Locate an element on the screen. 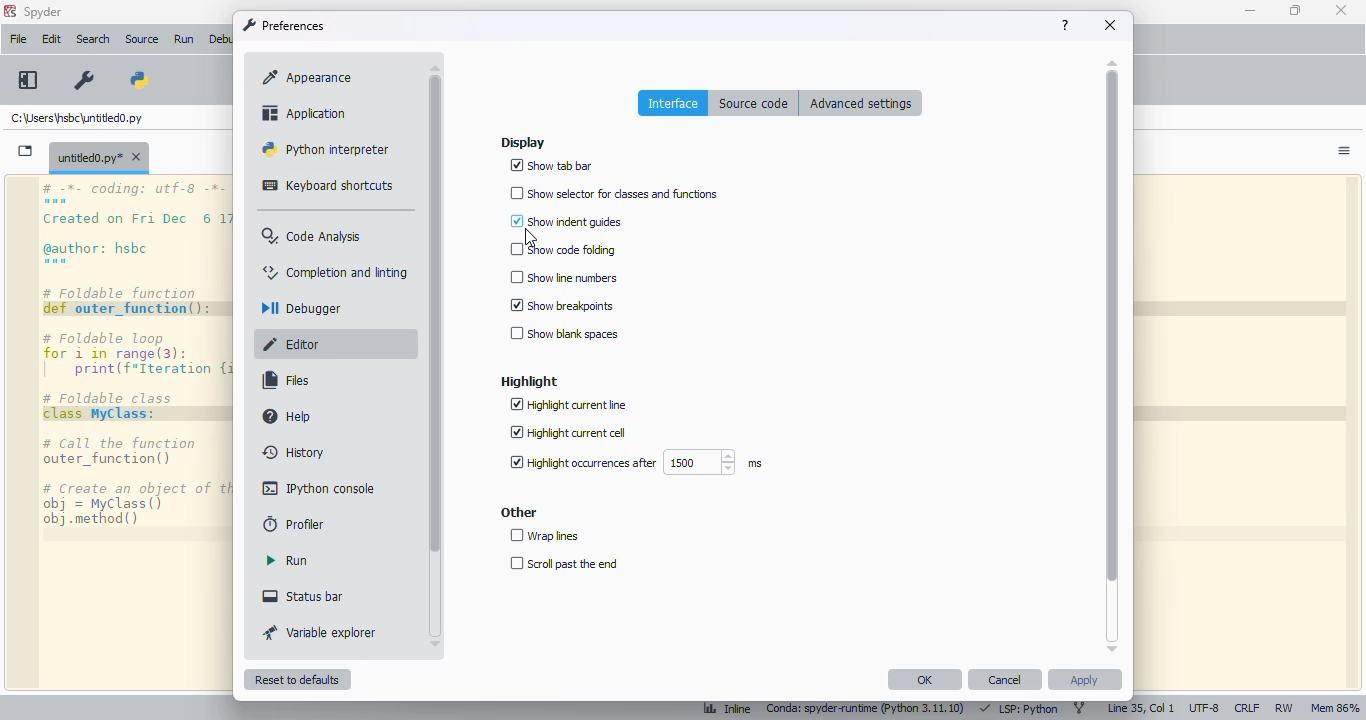 This screenshot has width=1366, height=720. other is located at coordinates (519, 512).